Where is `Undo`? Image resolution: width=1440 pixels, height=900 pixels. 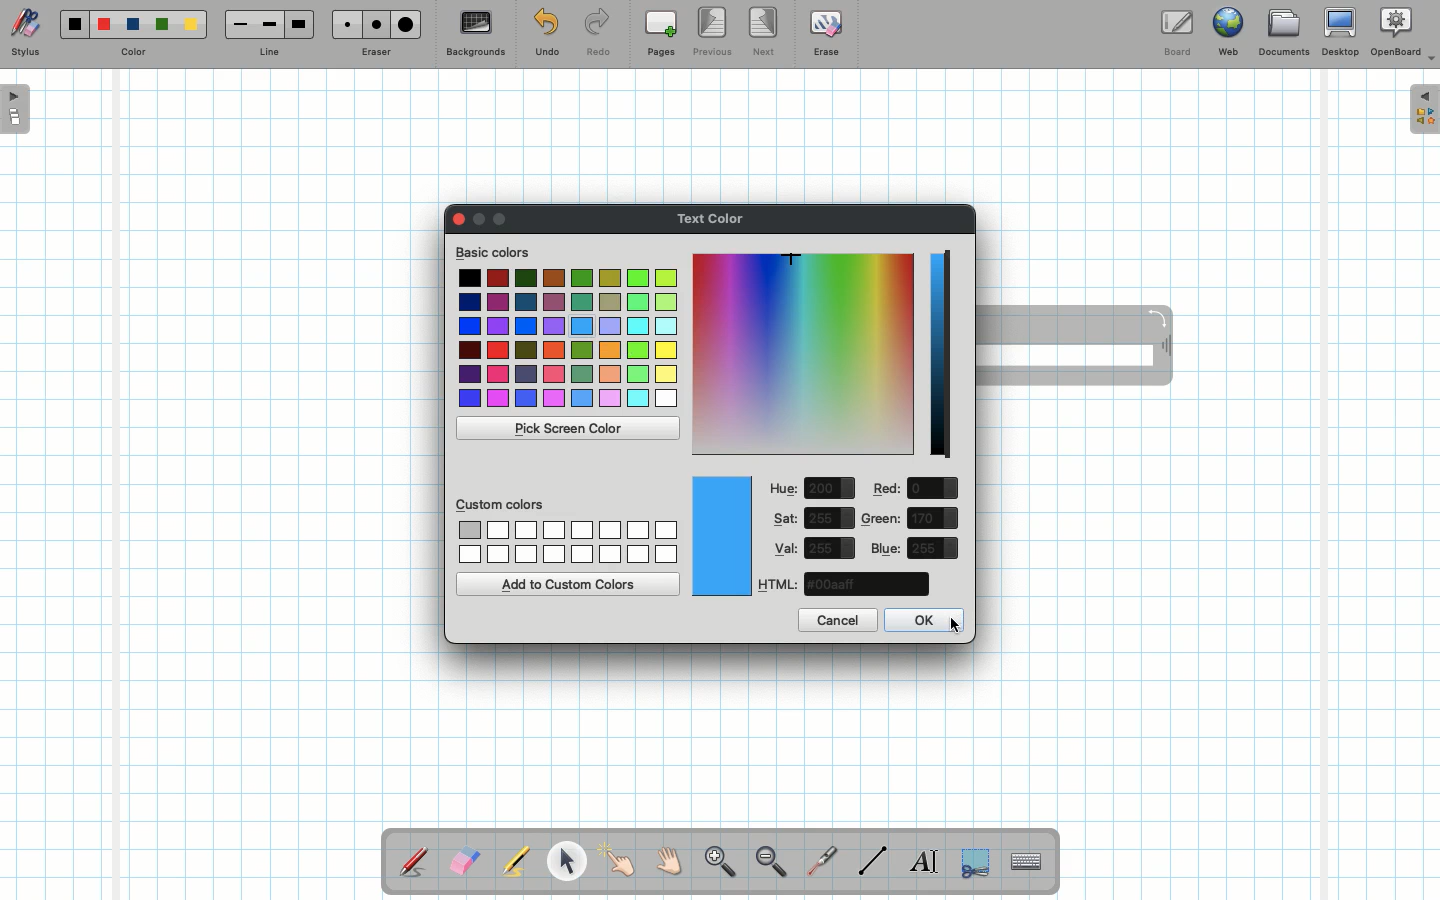
Undo is located at coordinates (546, 36).